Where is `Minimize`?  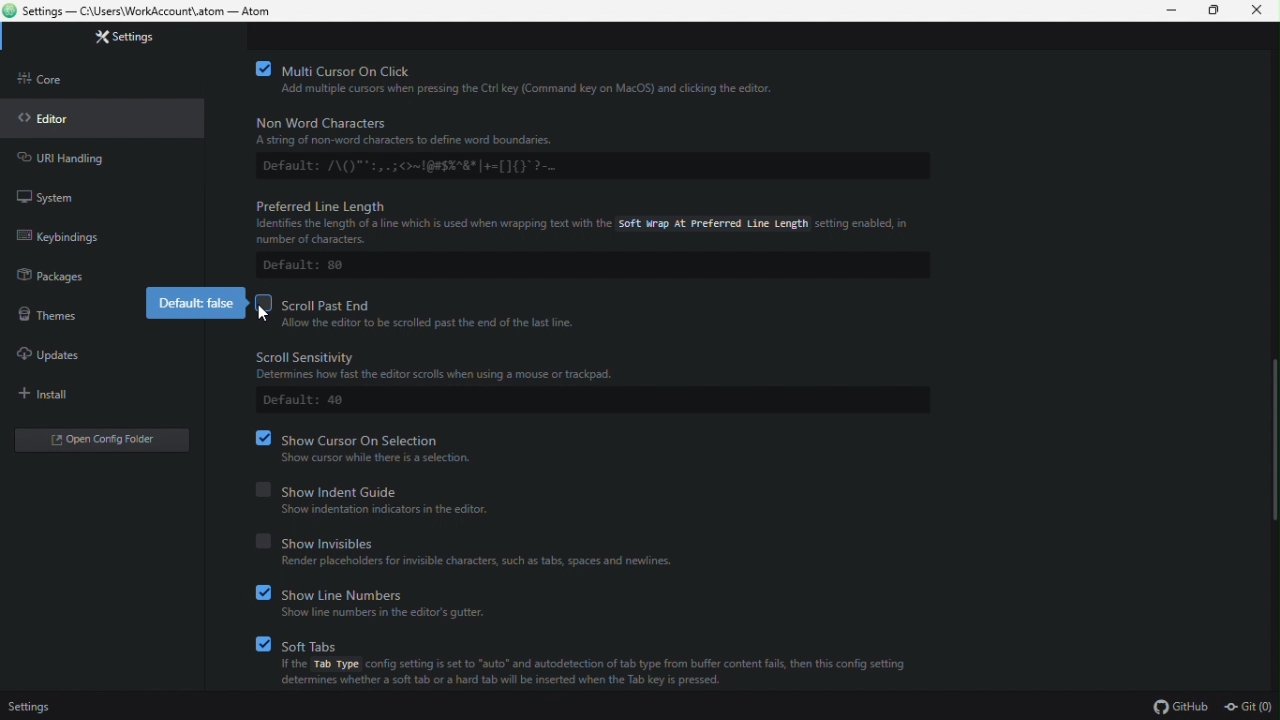
Minimize is located at coordinates (1171, 11).